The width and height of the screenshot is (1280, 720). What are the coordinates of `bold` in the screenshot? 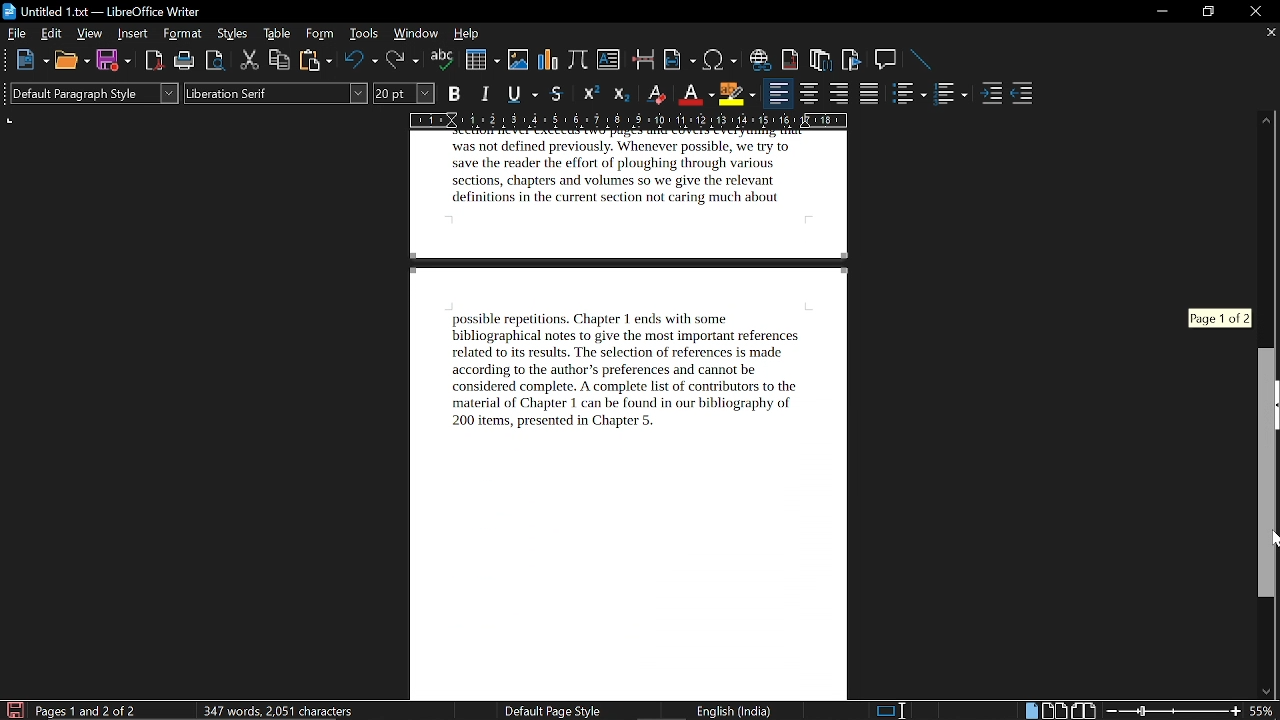 It's located at (455, 94).